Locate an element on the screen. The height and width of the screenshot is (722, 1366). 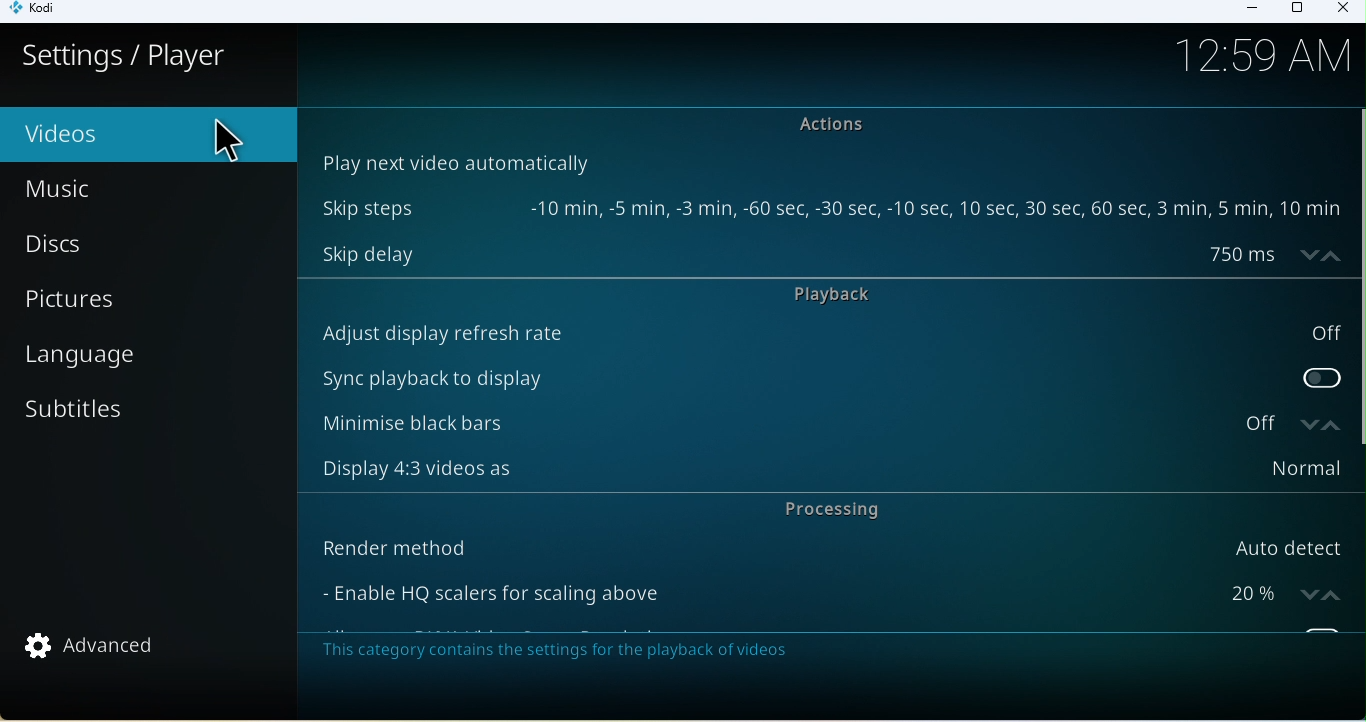
Note is located at coordinates (560, 656).